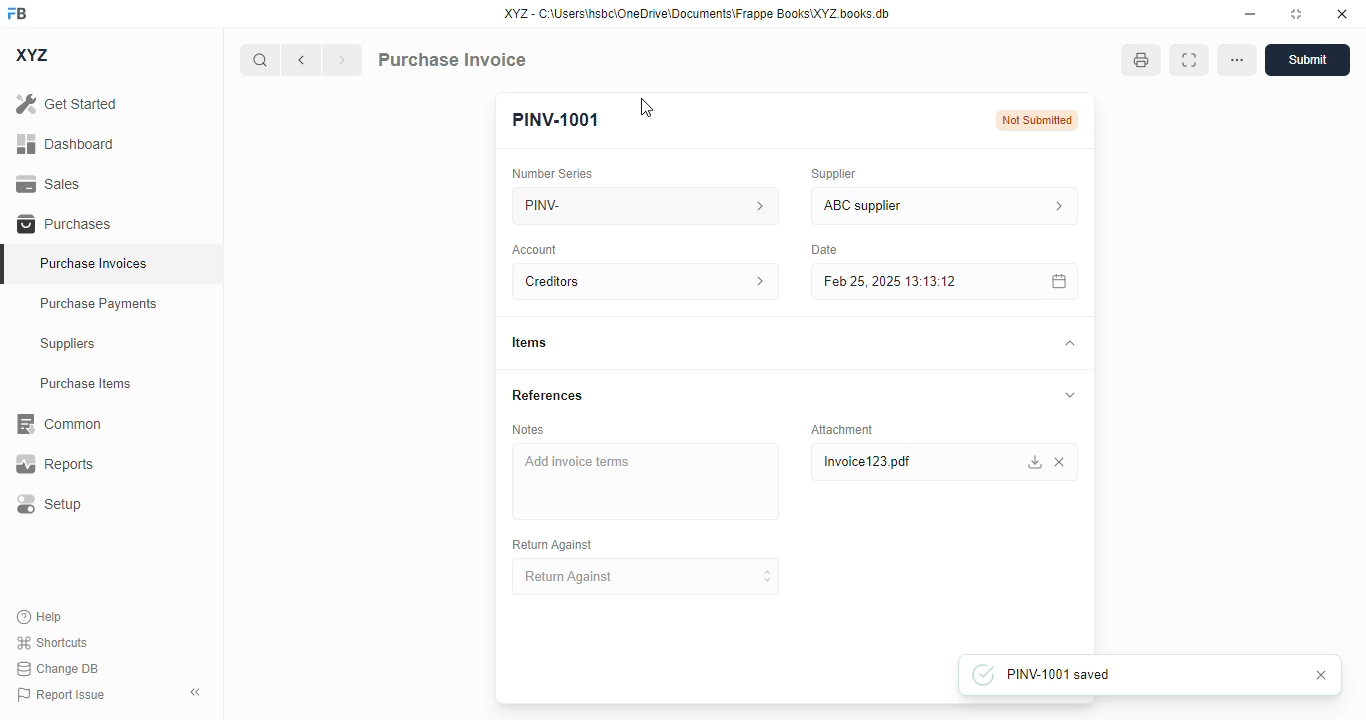  What do you see at coordinates (47, 505) in the screenshot?
I see `setup` at bounding box center [47, 505].